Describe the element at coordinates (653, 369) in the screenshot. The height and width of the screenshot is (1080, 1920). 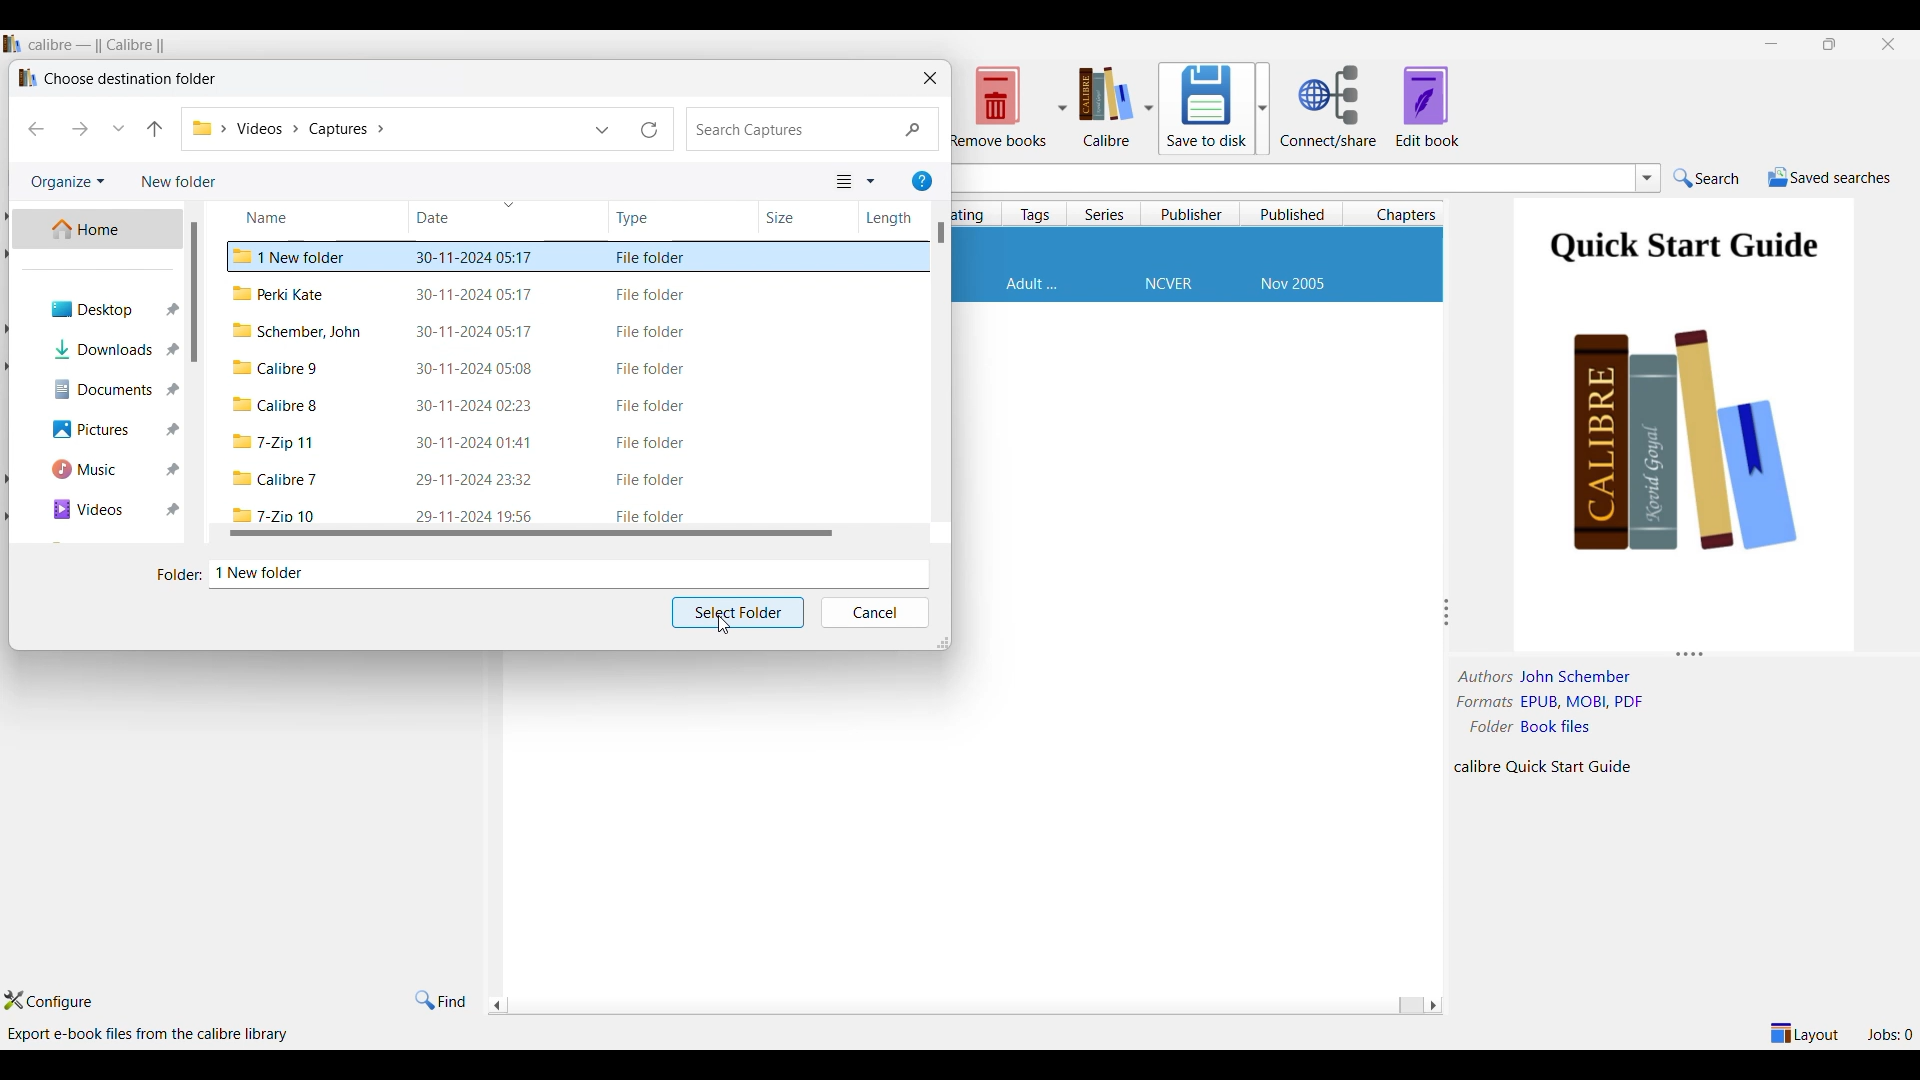
I see `file folder` at that location.